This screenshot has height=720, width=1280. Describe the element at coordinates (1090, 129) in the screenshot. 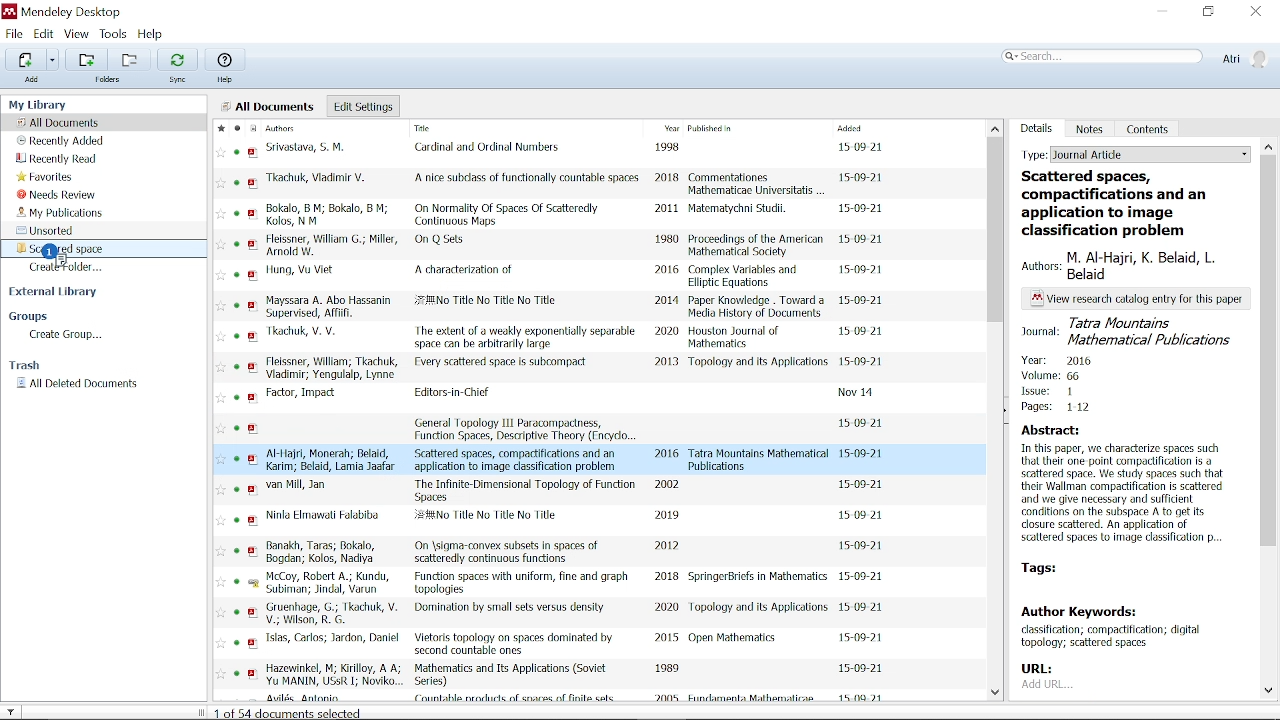

I see `Notes` at that location.